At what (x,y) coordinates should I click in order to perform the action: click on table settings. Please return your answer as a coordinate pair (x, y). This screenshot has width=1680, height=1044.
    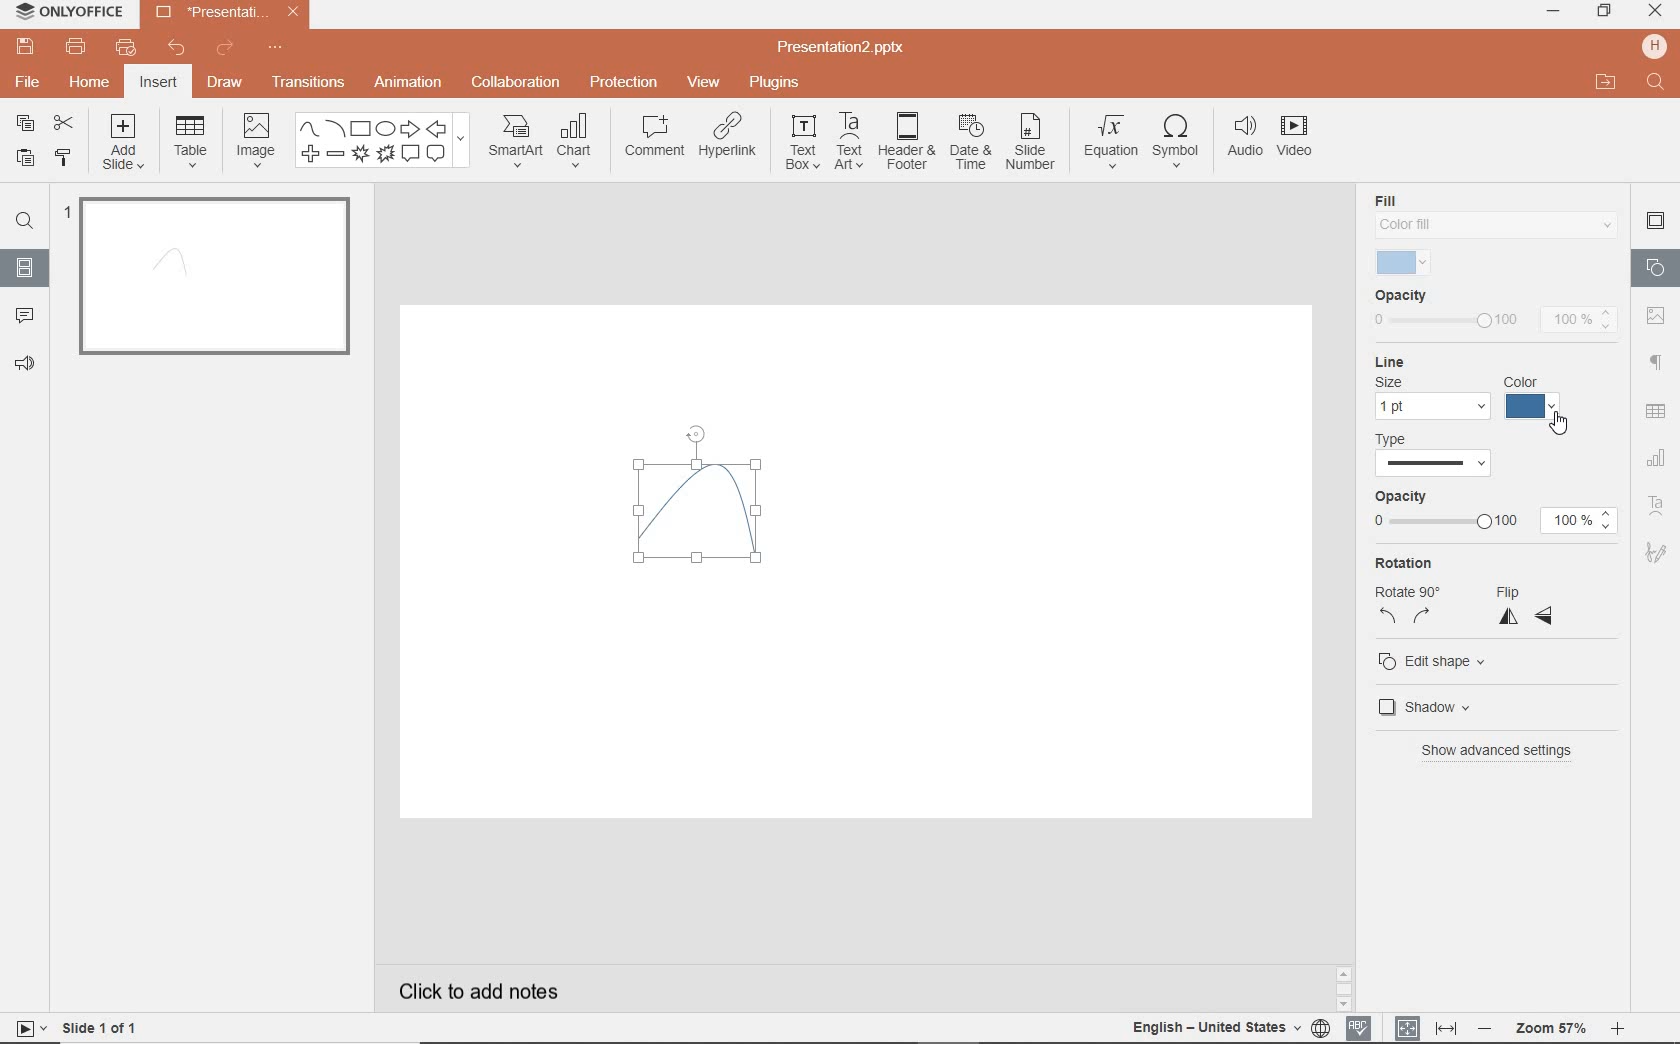
    Looking at the image, I should click on (1658, 409).